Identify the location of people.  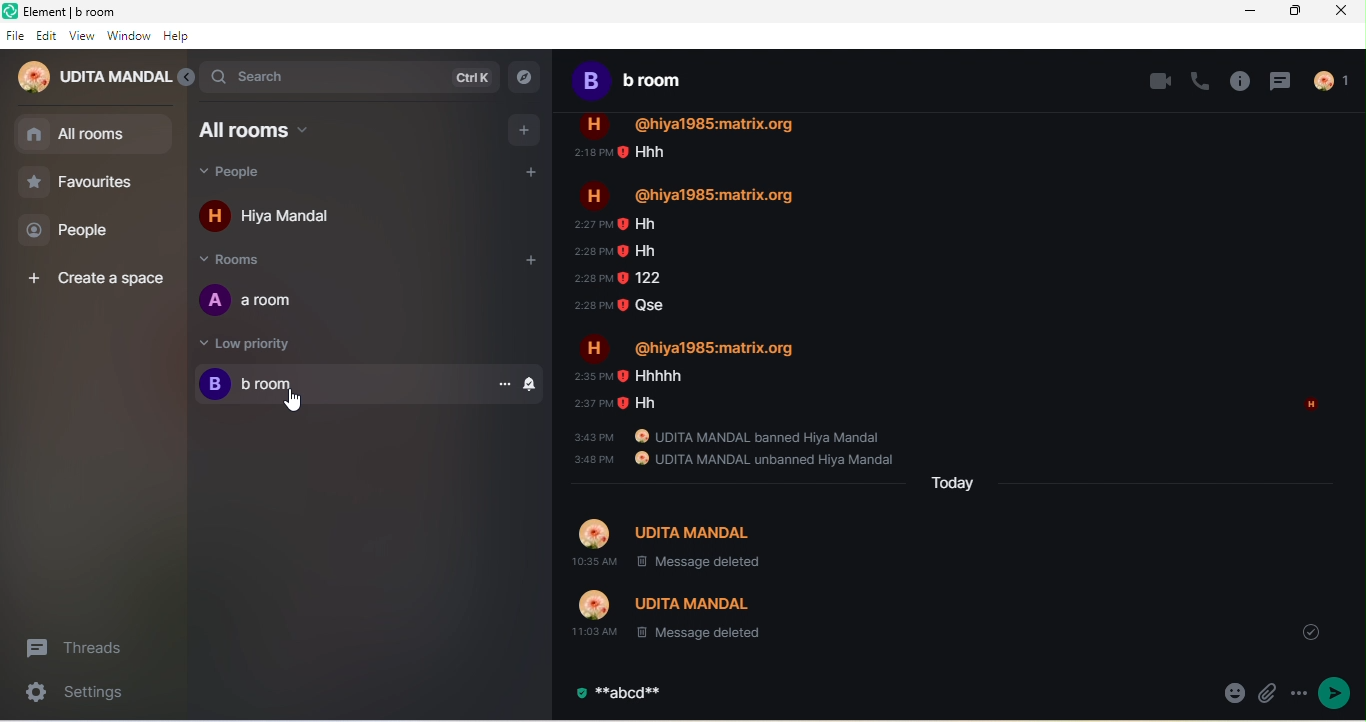
(75, 233).